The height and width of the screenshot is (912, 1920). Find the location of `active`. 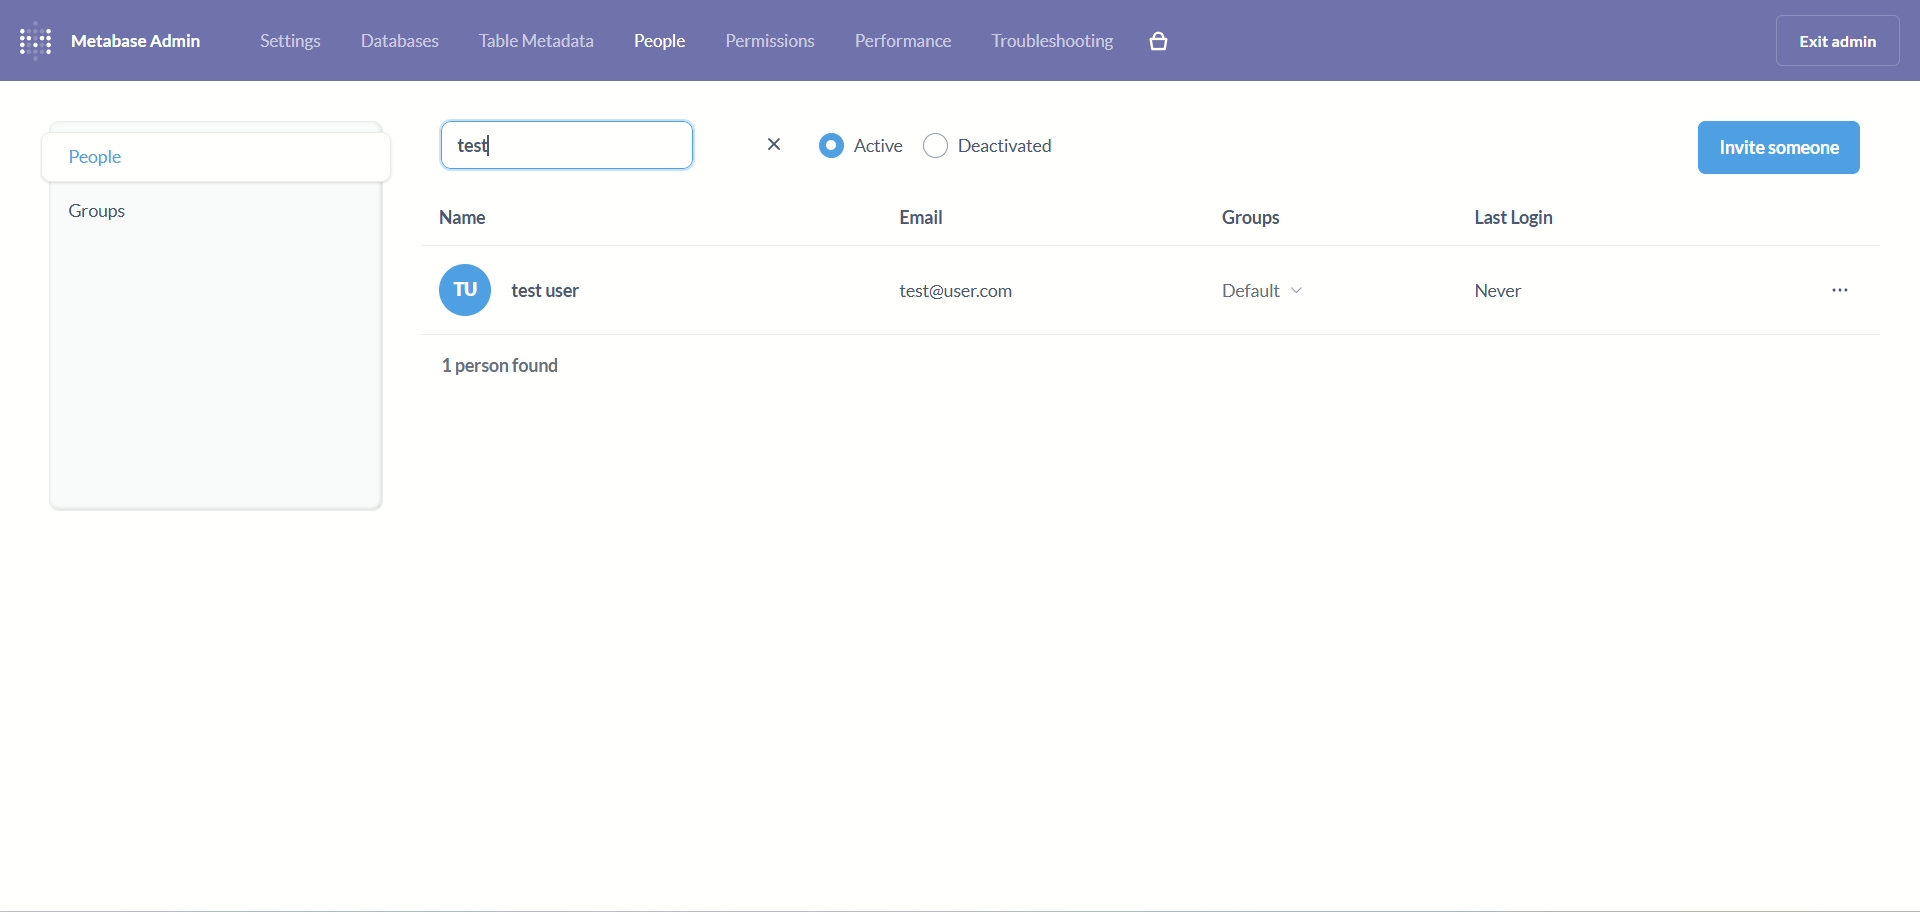

active is located at coordinates (862, 144).